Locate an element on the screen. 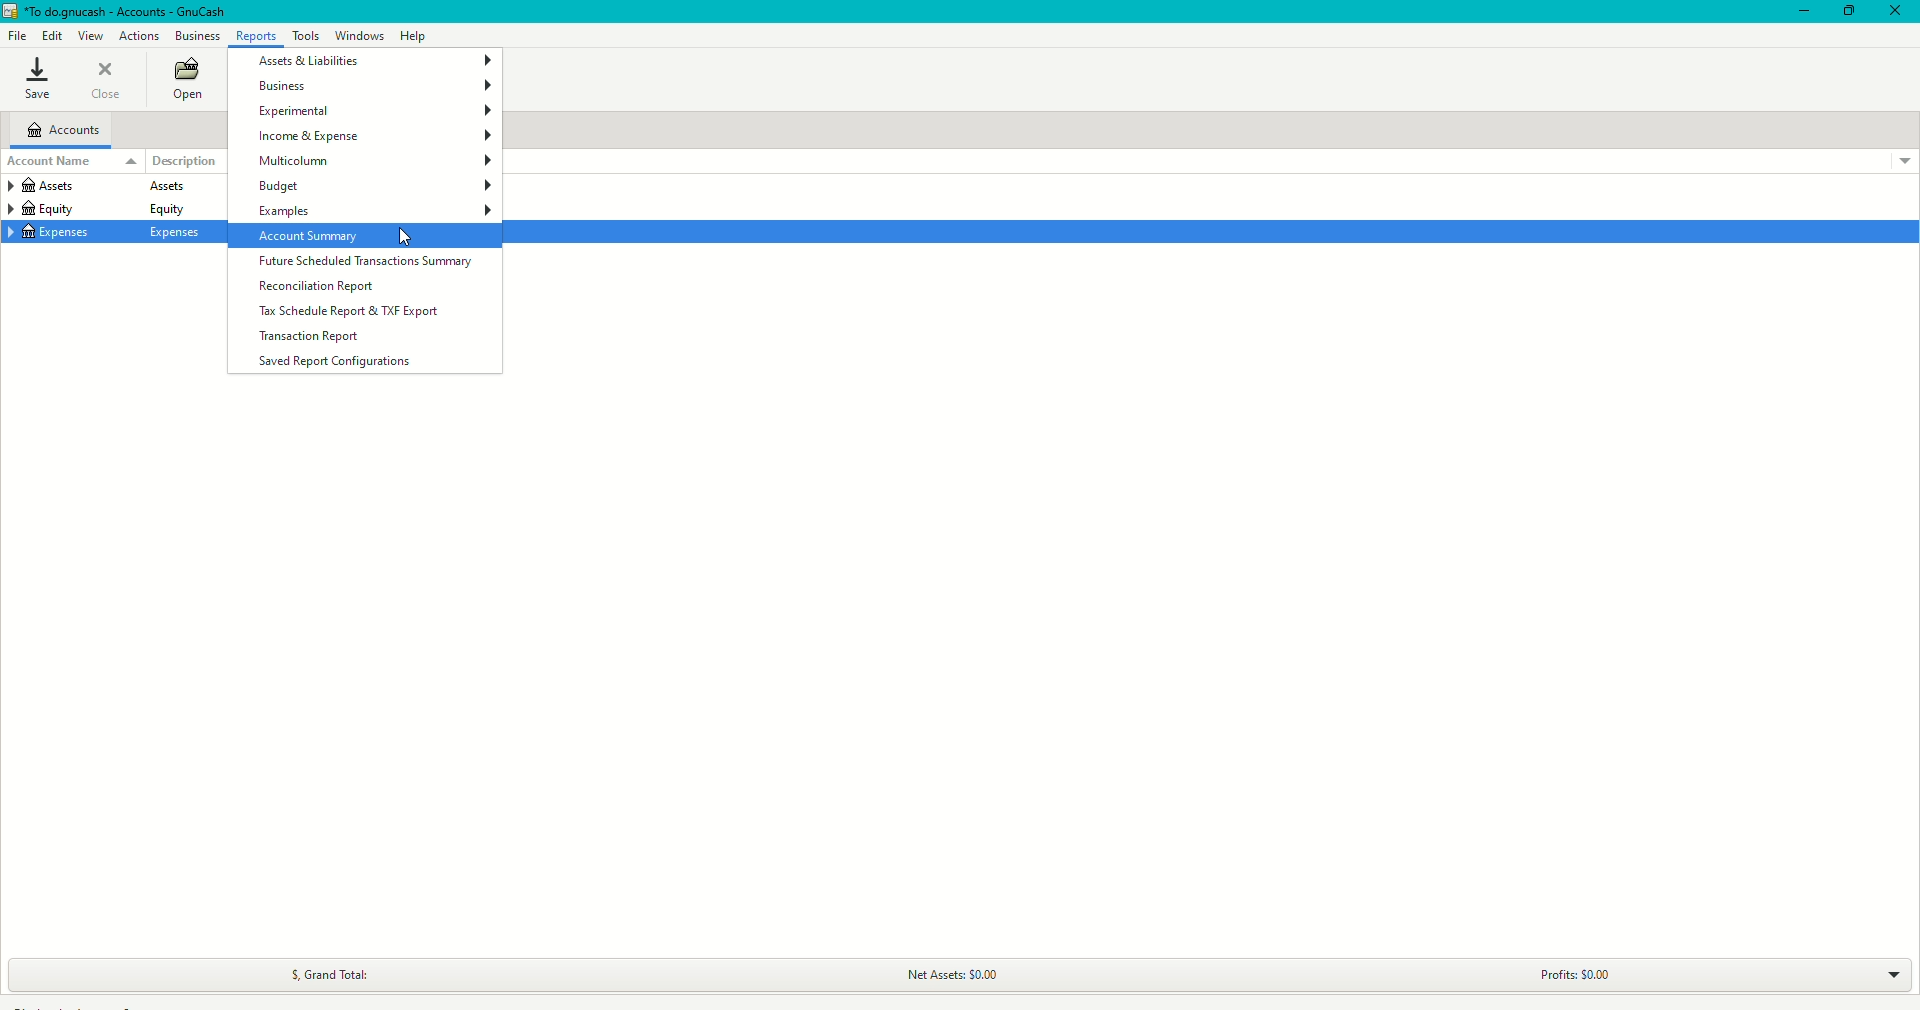 The width and height of the screenshot is (1920, 1010). Restore is located at coordinates (1851, 10).